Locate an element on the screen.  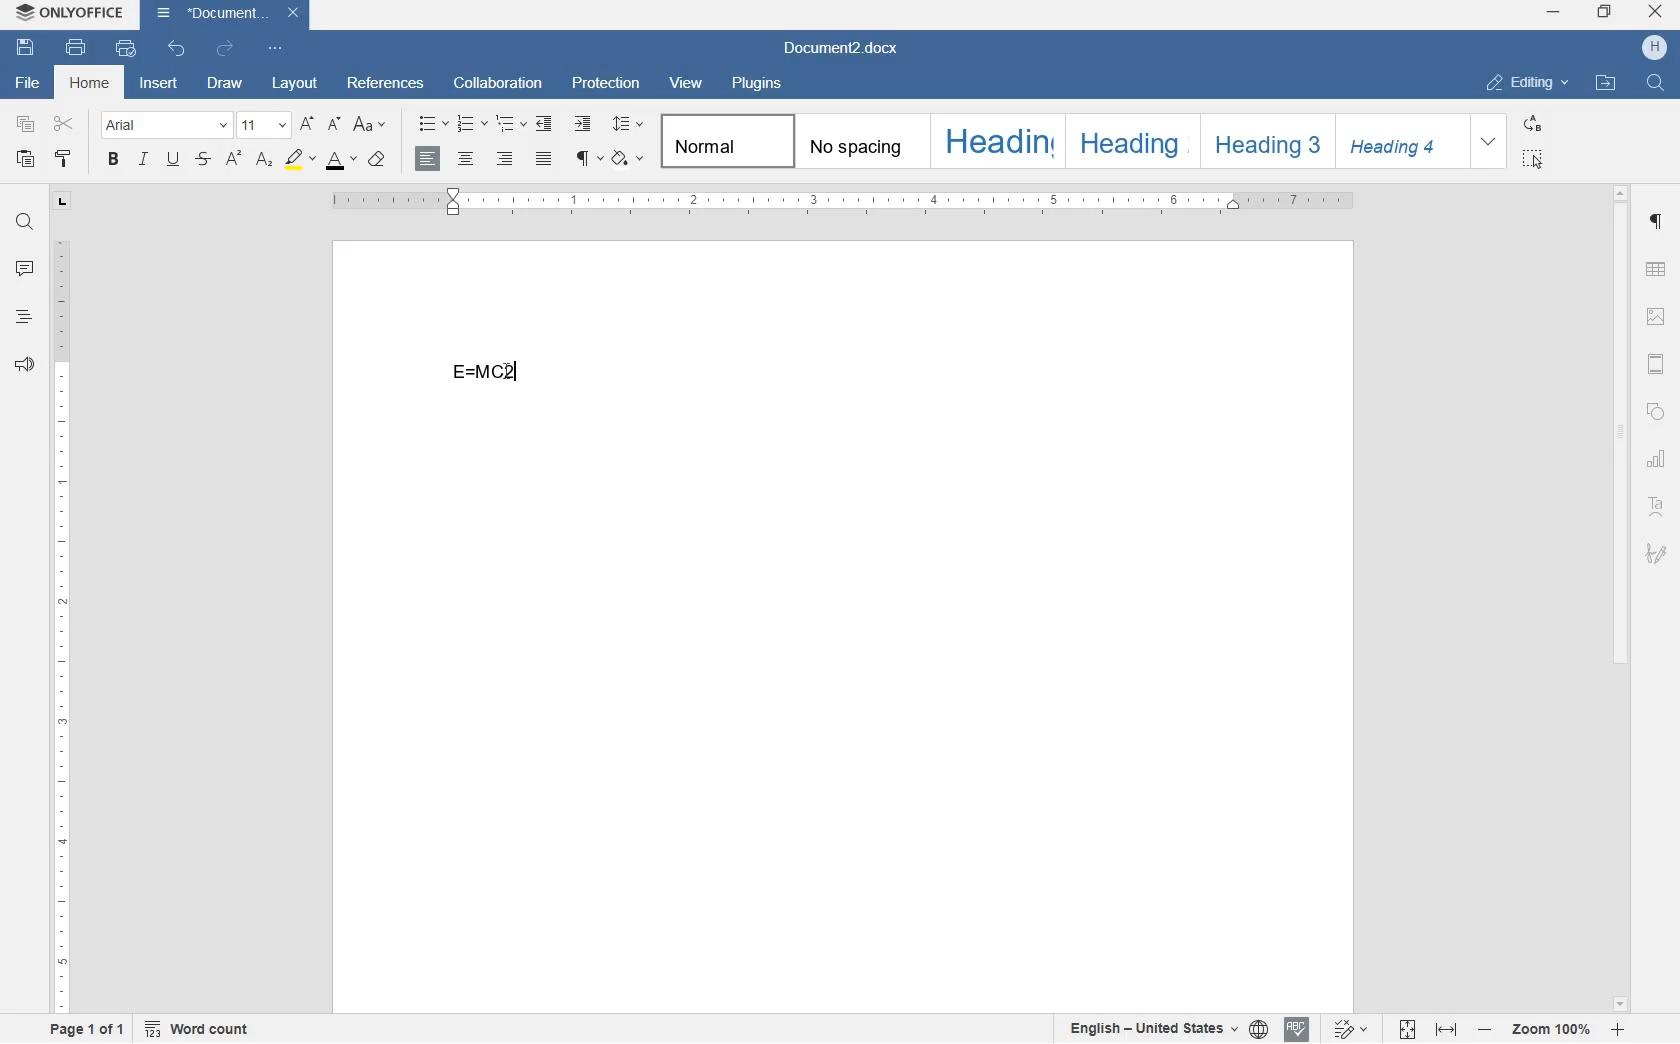
math equation is located at coordinates (527, 389).